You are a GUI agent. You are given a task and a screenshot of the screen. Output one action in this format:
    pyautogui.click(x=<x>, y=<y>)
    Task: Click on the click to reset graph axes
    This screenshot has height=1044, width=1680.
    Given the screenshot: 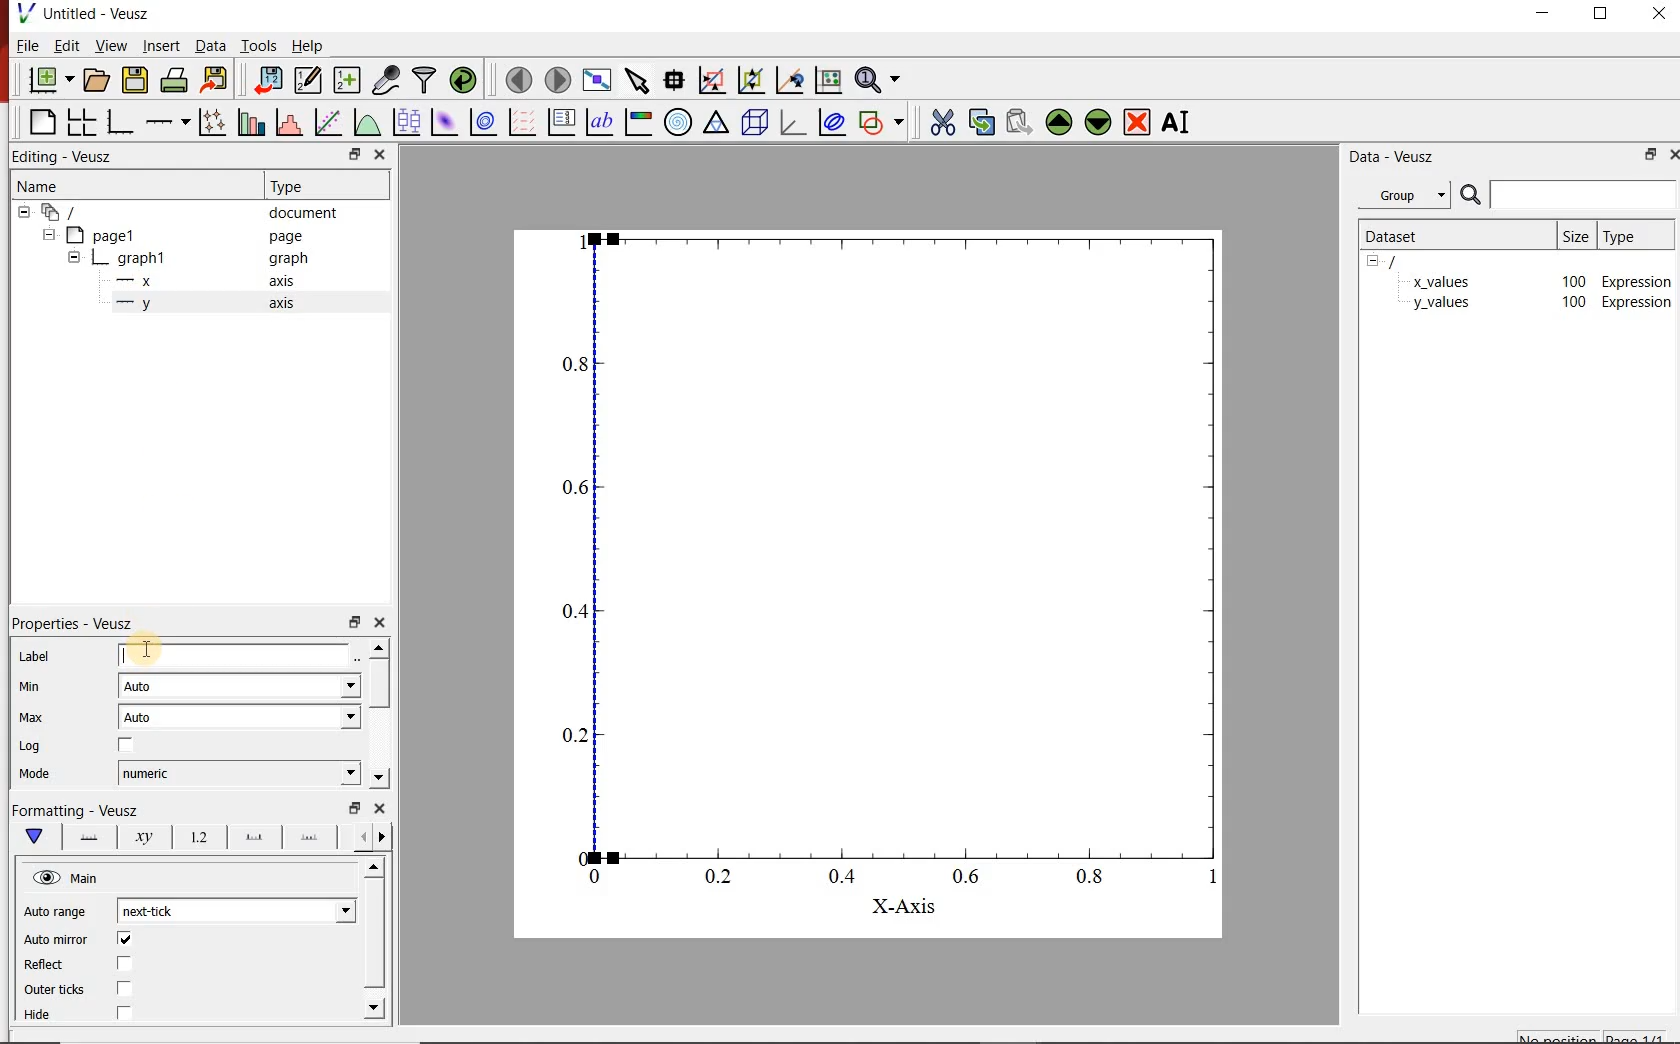 What is the action you would take?
    pyautogui.click(x=827, y=81)
    